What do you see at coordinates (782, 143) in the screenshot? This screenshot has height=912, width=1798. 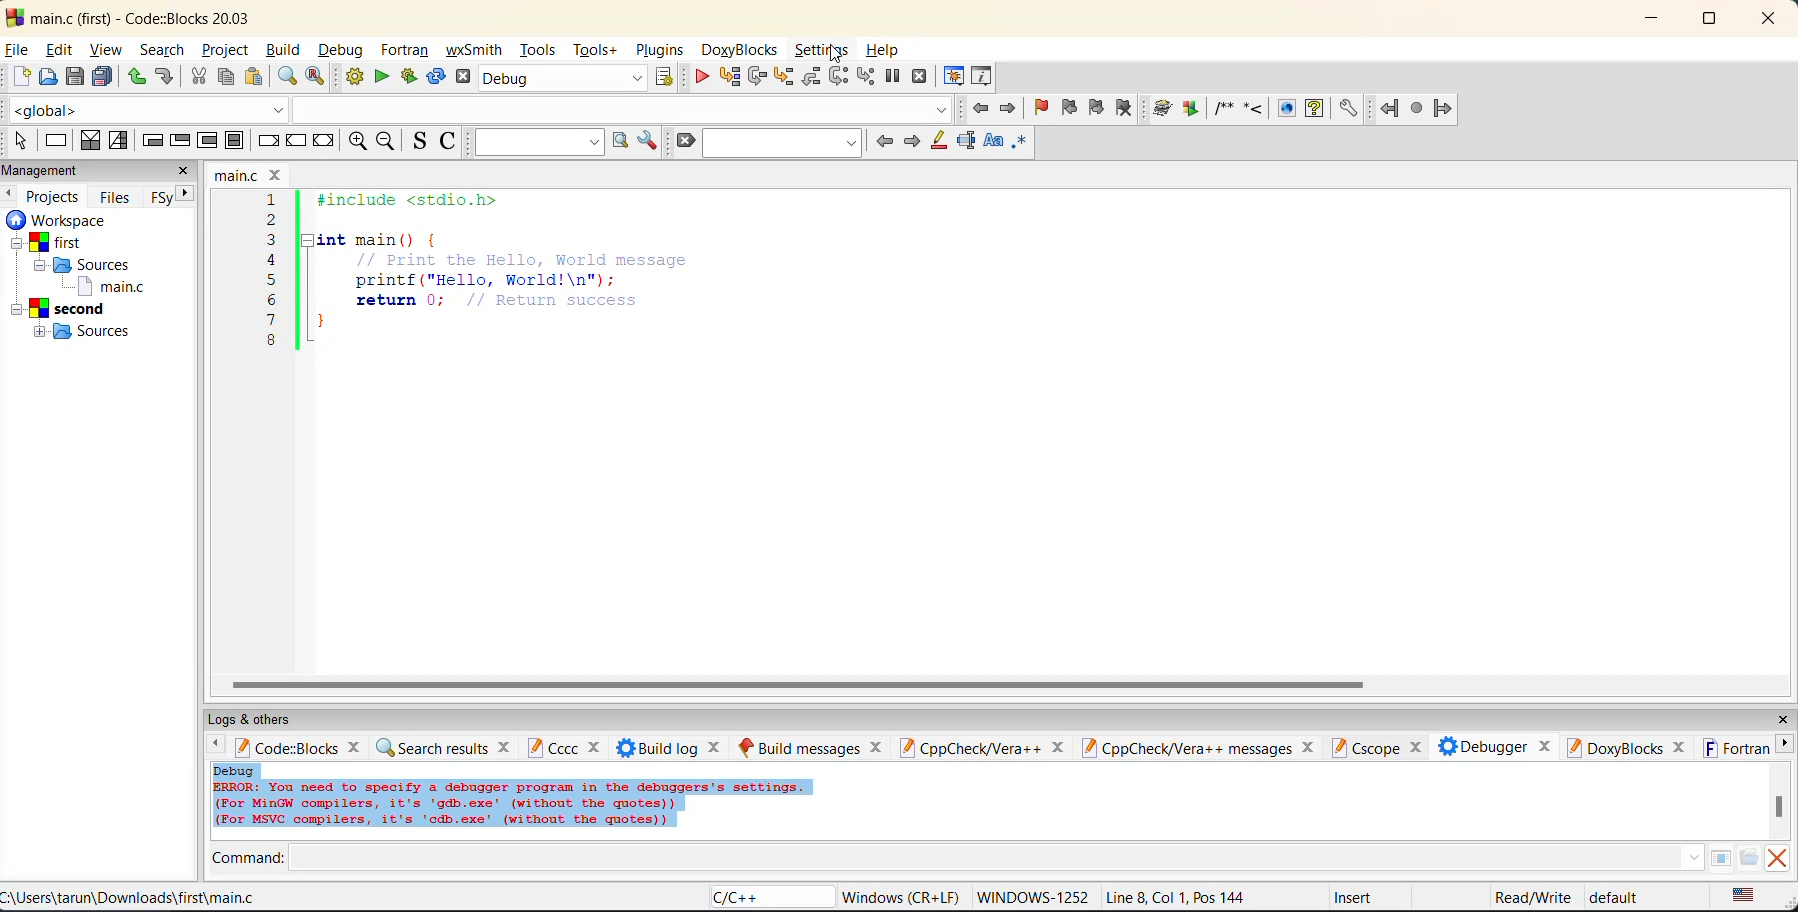 I see `find` at bounding box center [782, 143].